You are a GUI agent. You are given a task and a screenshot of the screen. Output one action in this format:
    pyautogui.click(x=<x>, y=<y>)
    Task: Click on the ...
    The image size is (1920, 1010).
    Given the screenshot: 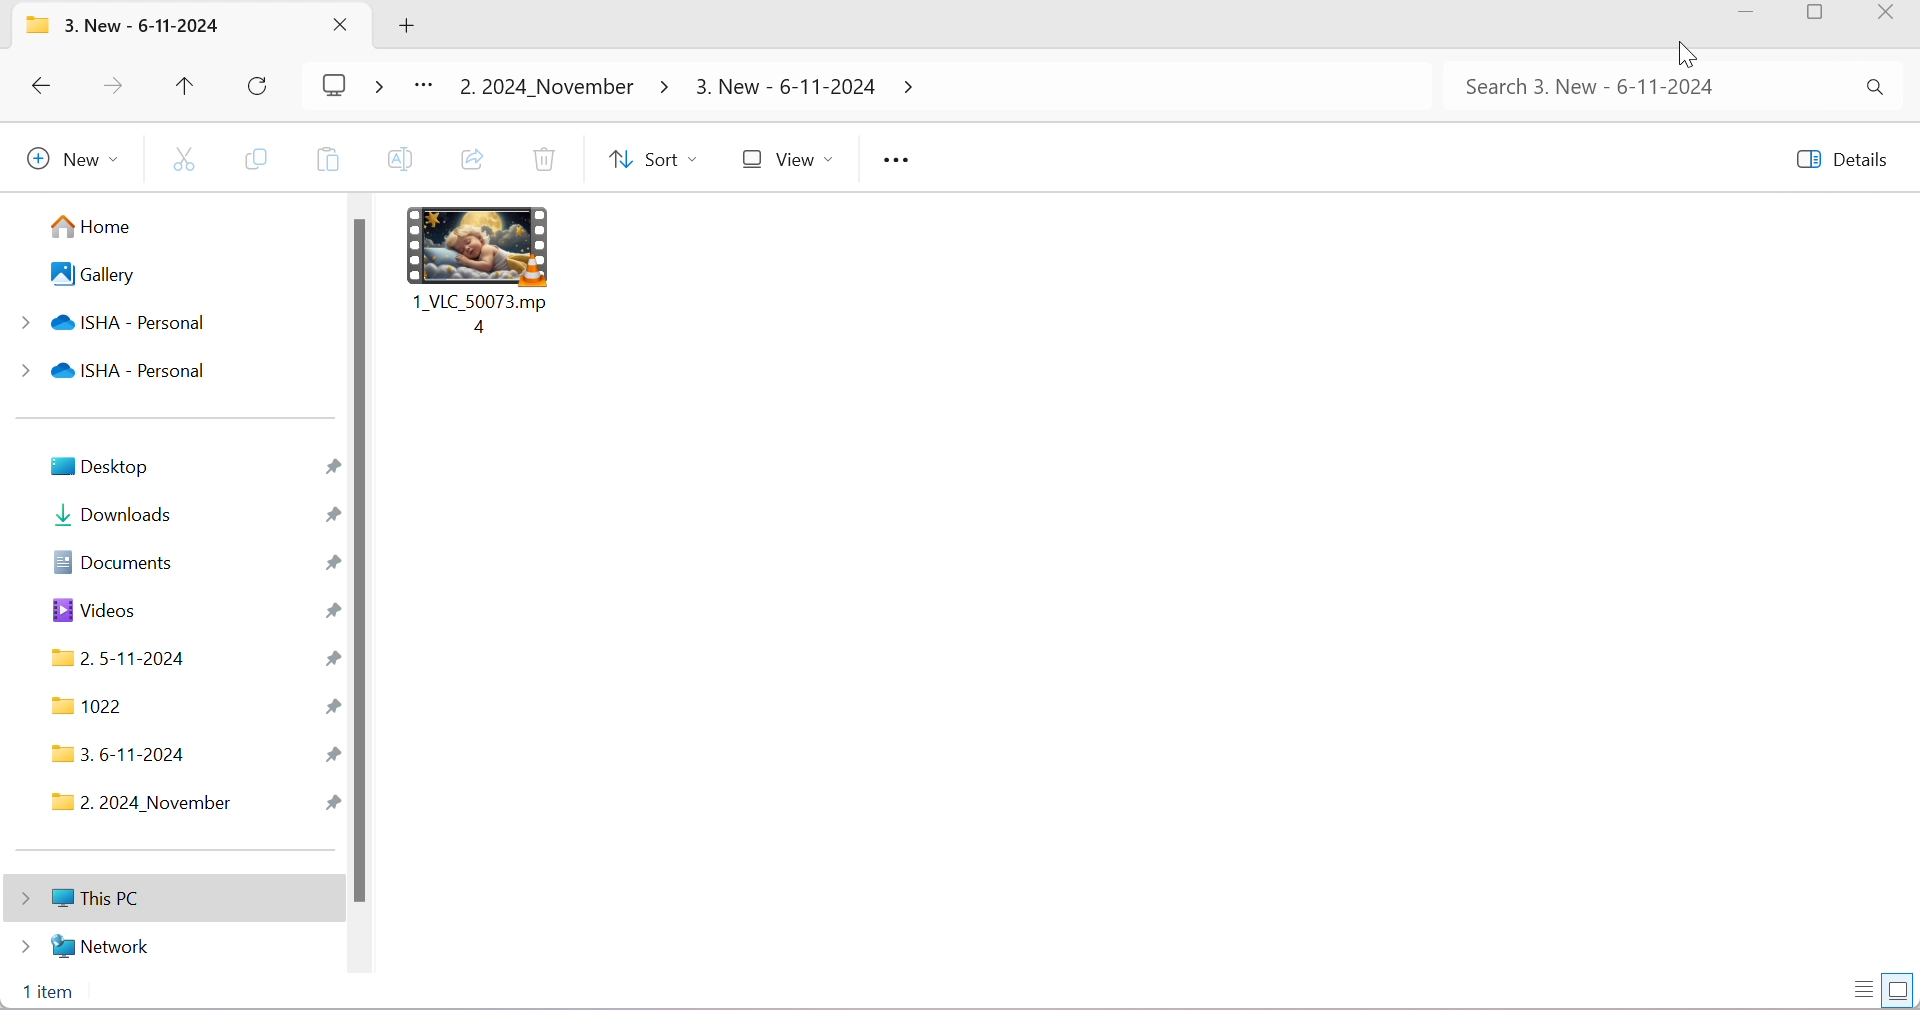 What is the action you would take?
    pyautogui.click(x=429, y=85)
    